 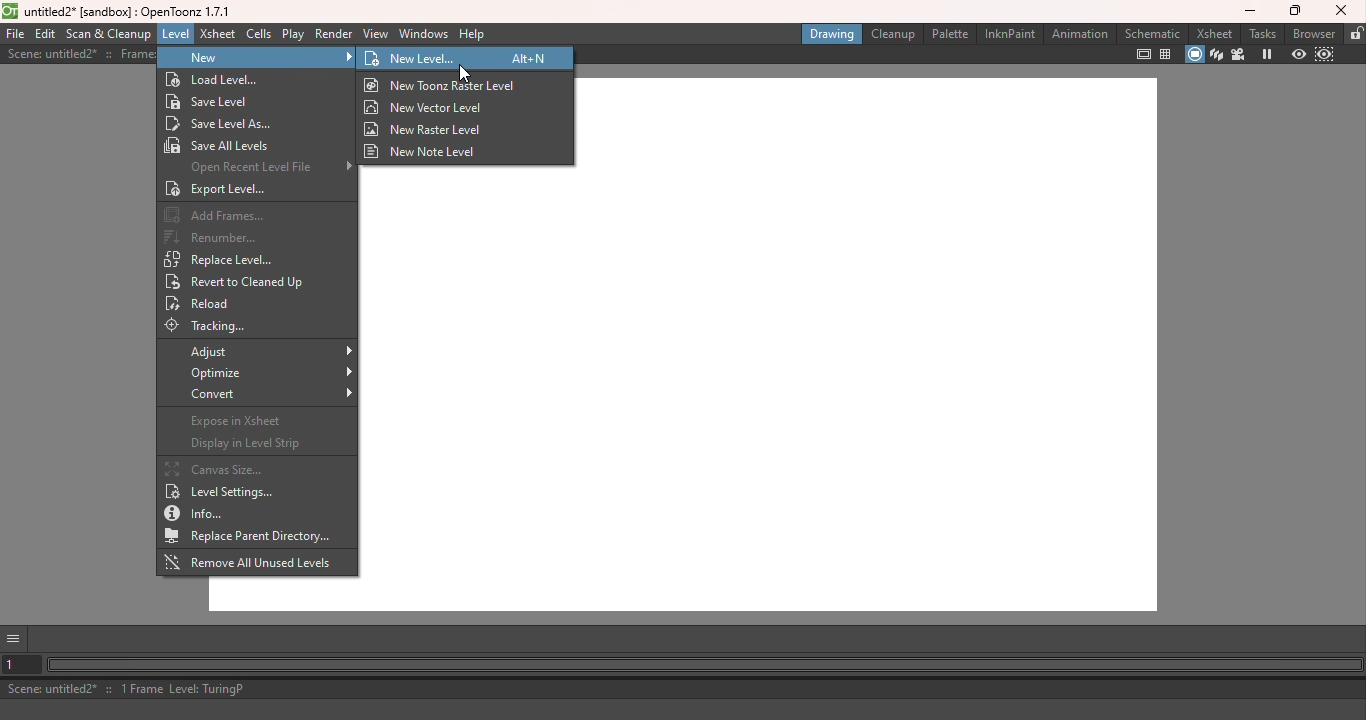 I want to click on cursor, so click(x=465, y=74).